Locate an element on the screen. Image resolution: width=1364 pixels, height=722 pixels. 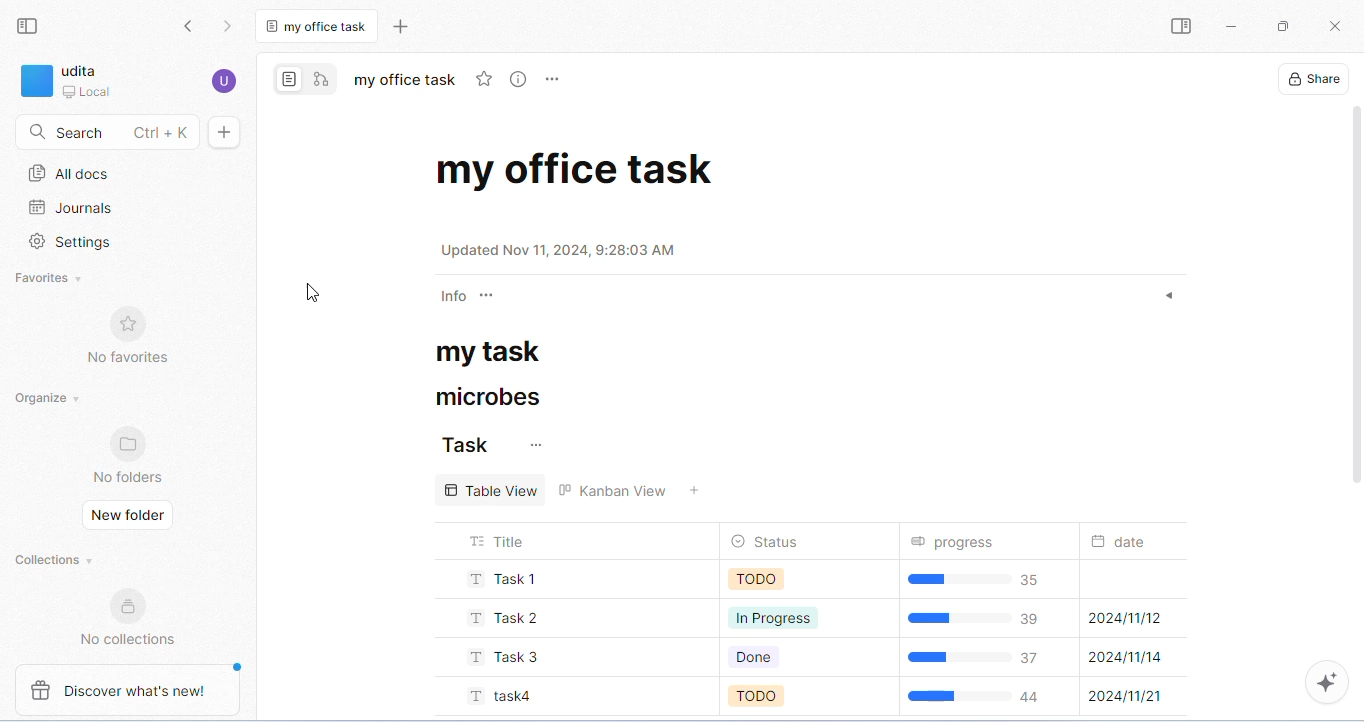
rename and more is located at coordinates (553, 80).